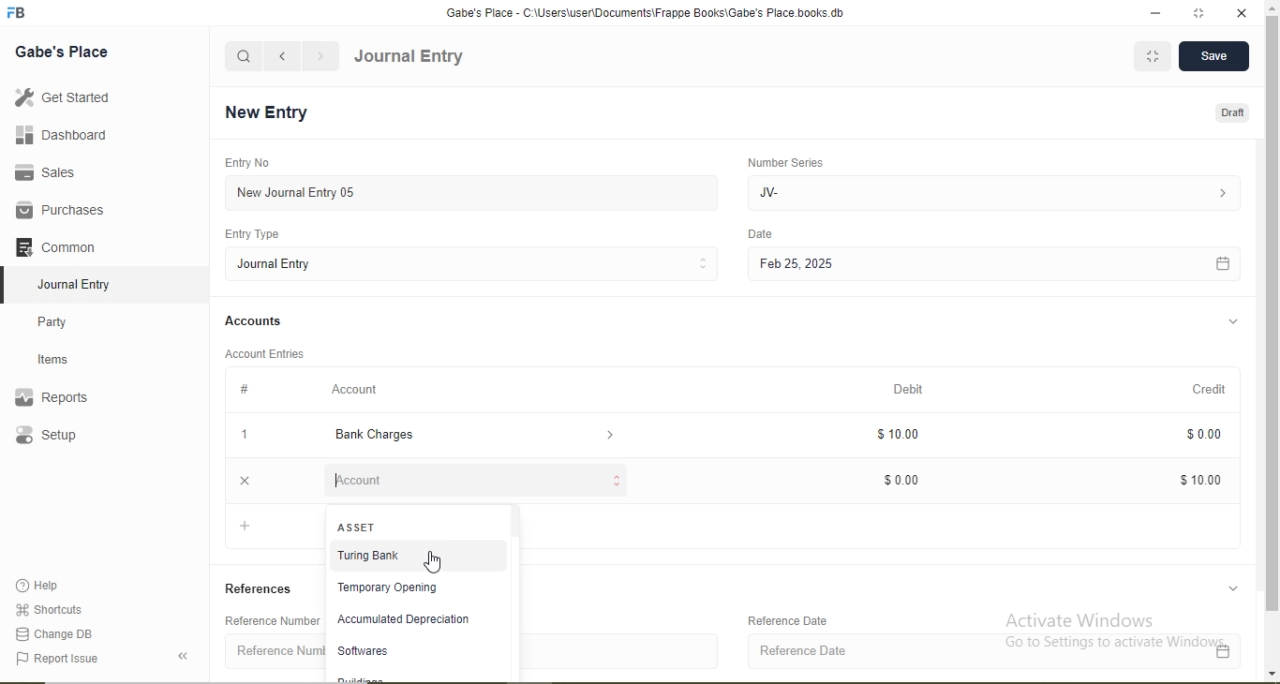 The width and height of the screenshot is (1280, 684). I want to click on Party, so click(66, 320).